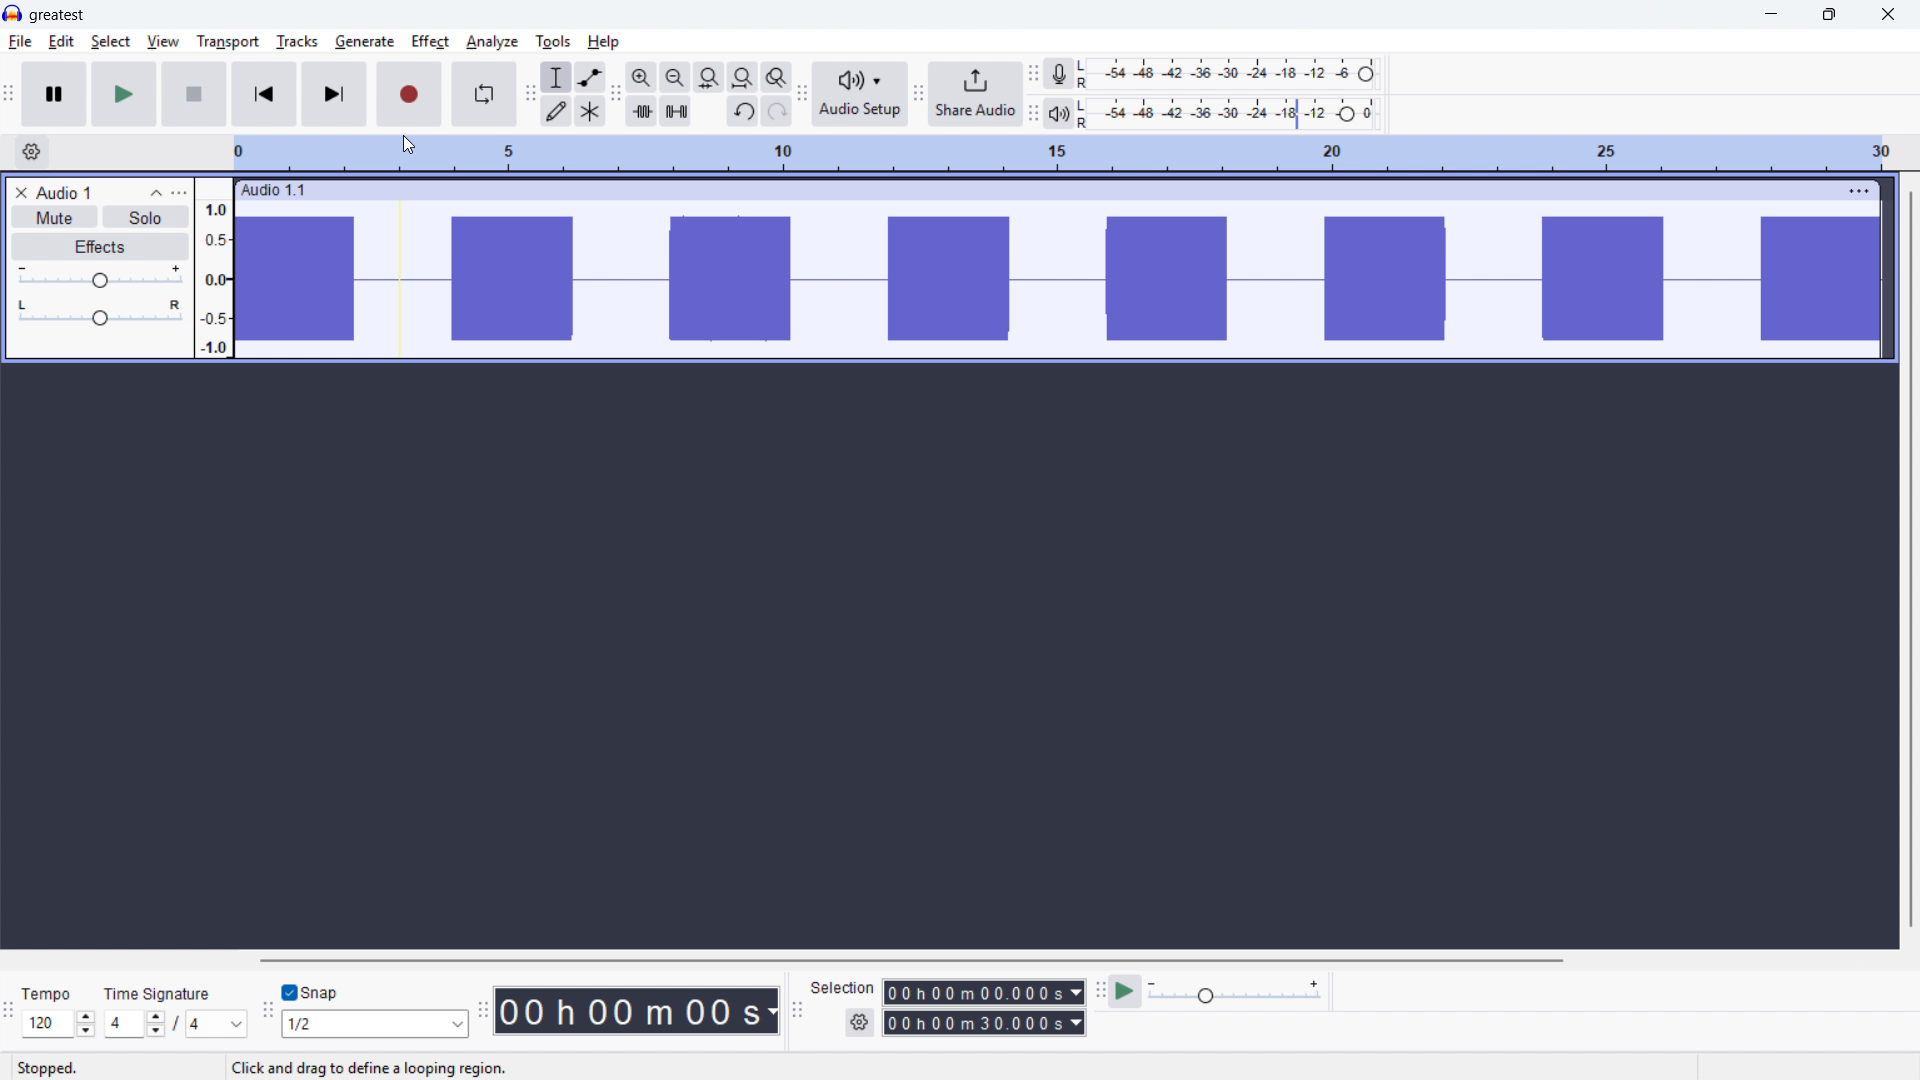 The height and width of the screenshot is (1080, 1920). I want to click on stopped, so click(48, 1069).